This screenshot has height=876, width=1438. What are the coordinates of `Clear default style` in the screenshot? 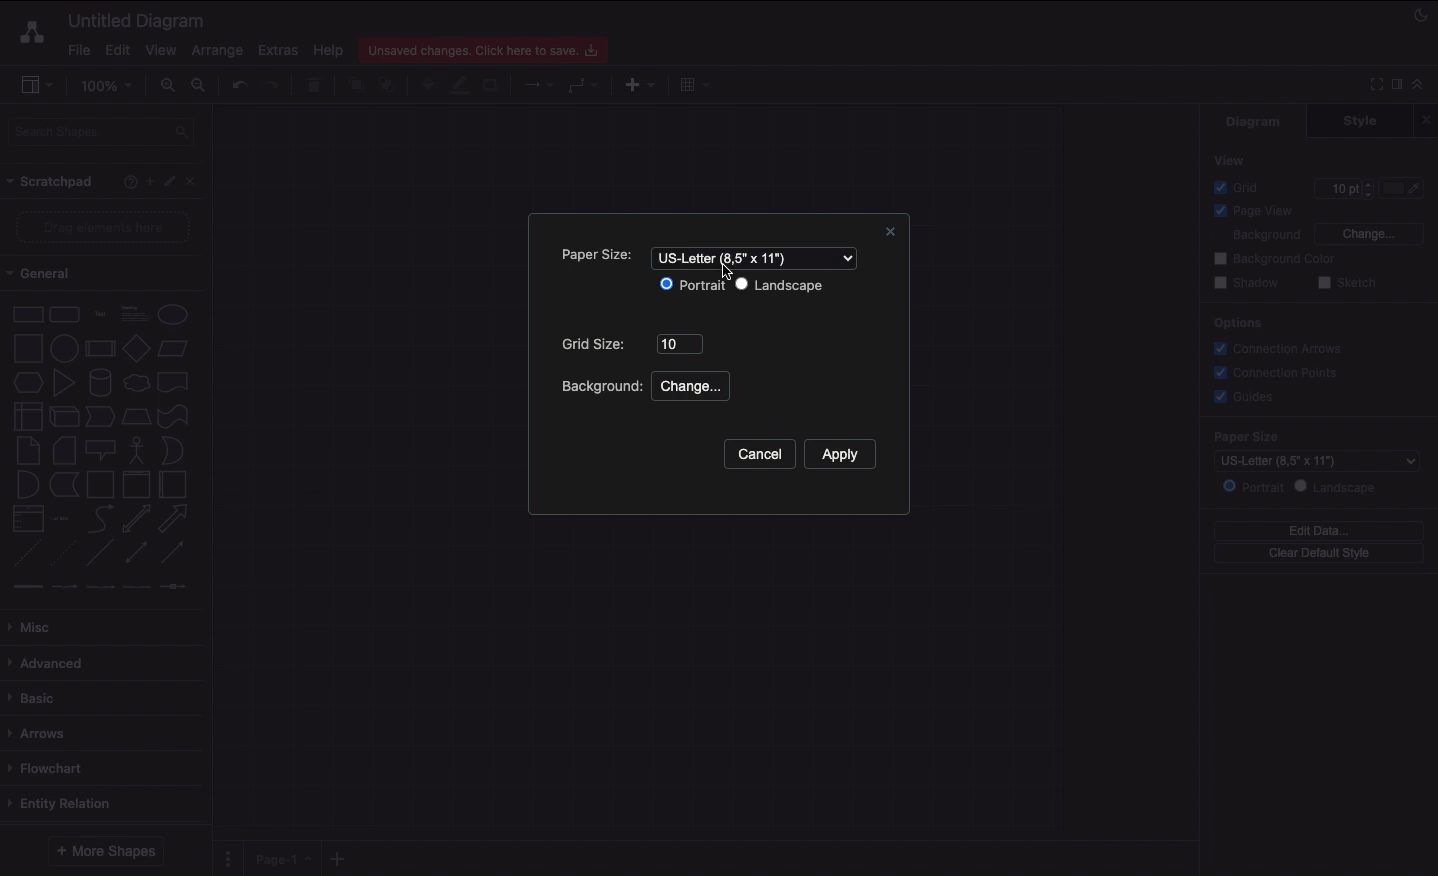 It's located at (1318, 554).